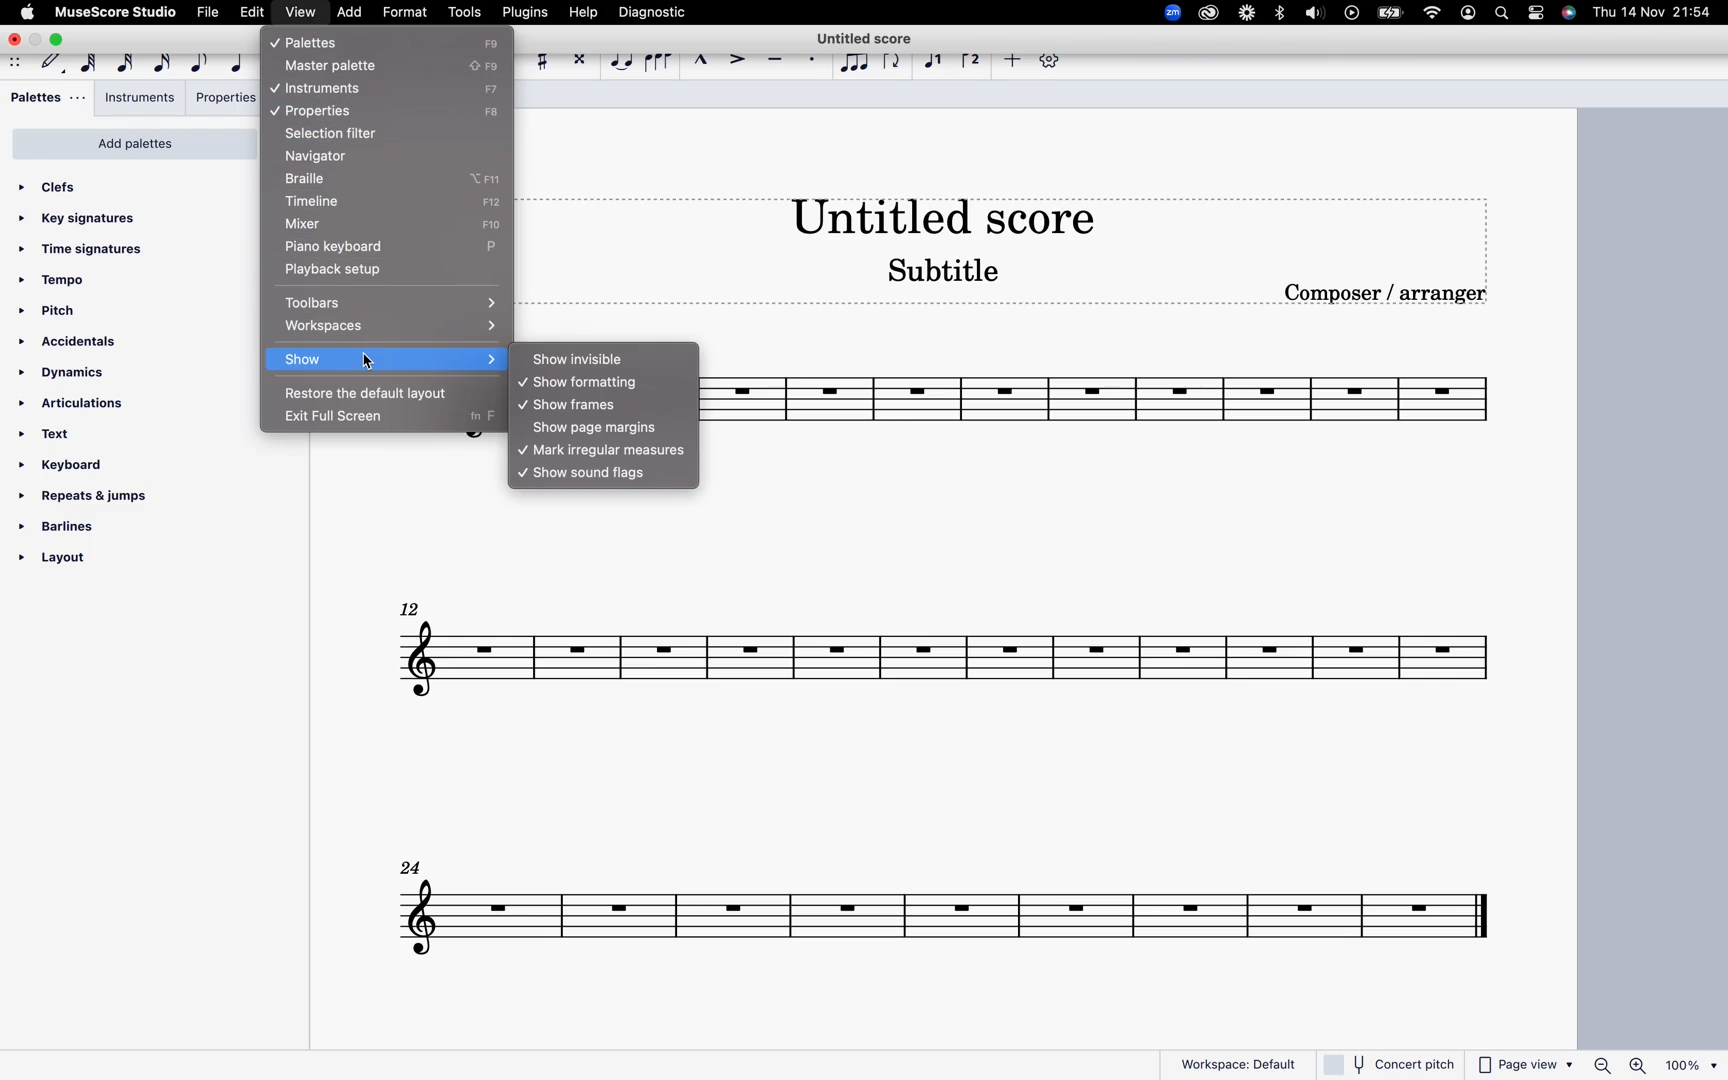 The image size is (1728, 1080). I want to click on wifi, so click(1432, 12).